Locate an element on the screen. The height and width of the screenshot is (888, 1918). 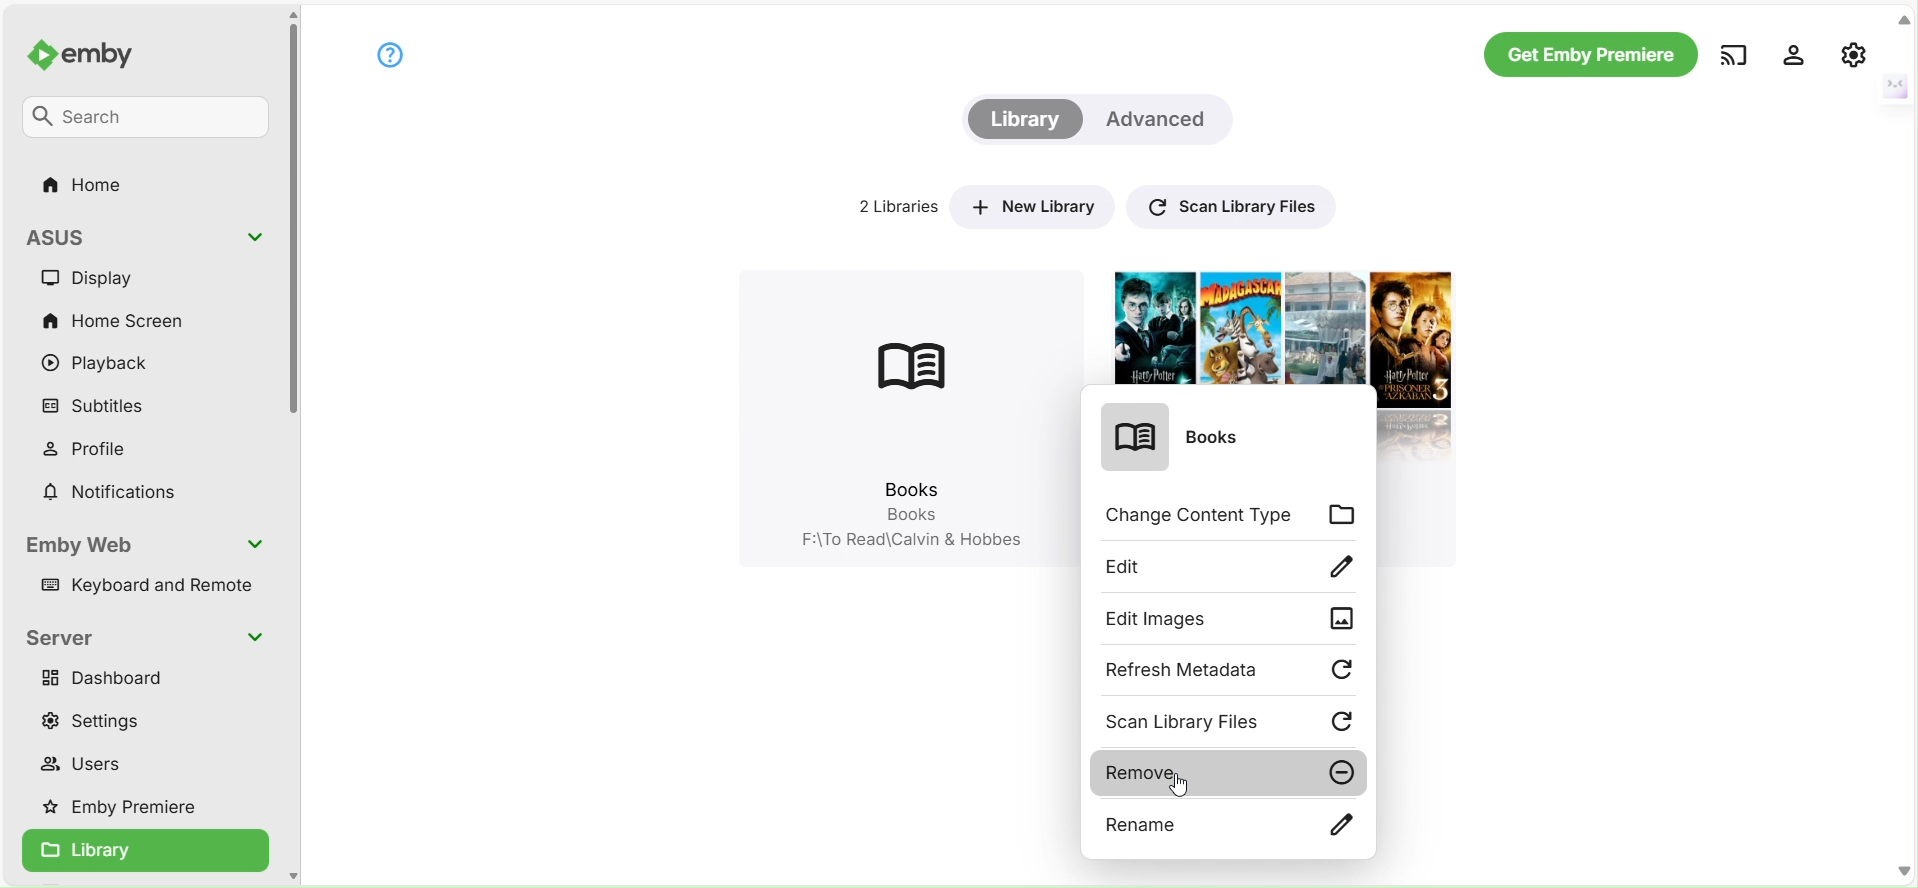
Collapse Section is located at coordinates (255, 238).